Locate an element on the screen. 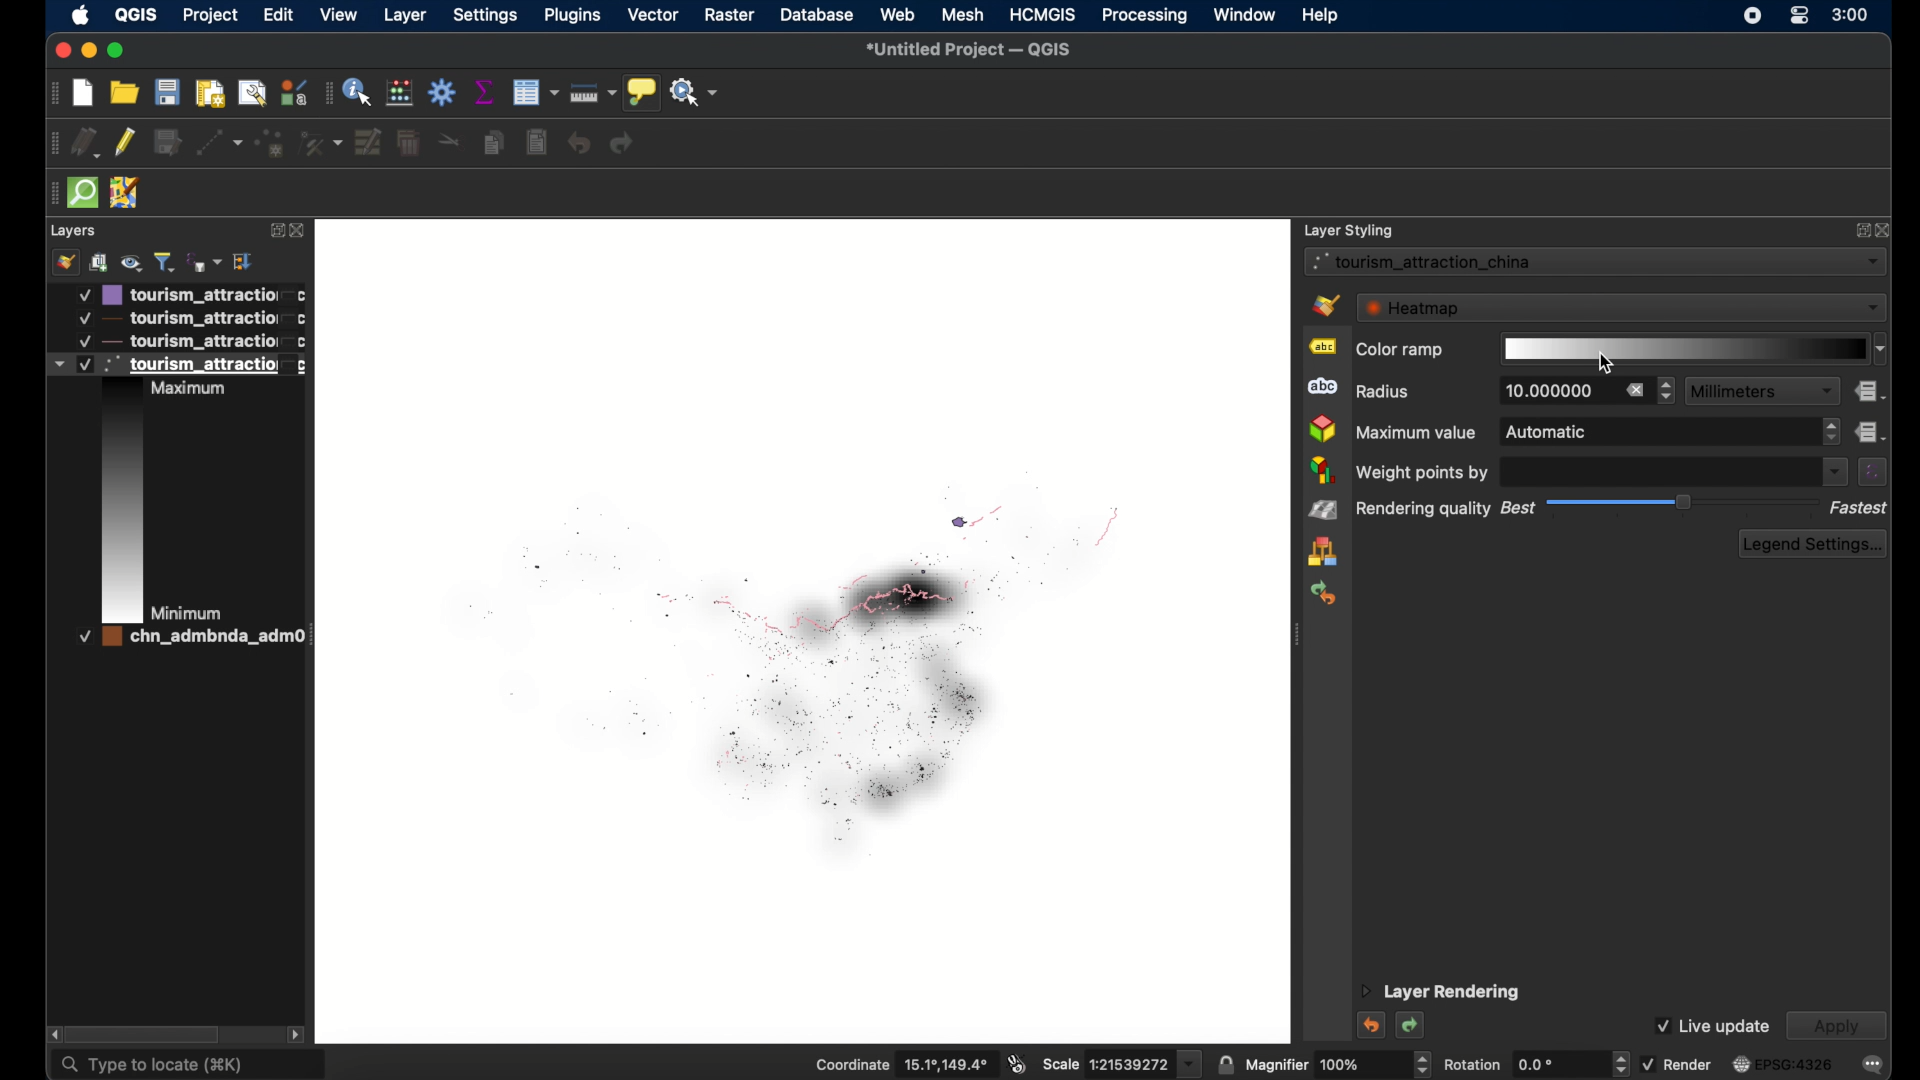 The width and height of the screenshot is (1920, 1080). mesh is located at coordinates (962, 14).